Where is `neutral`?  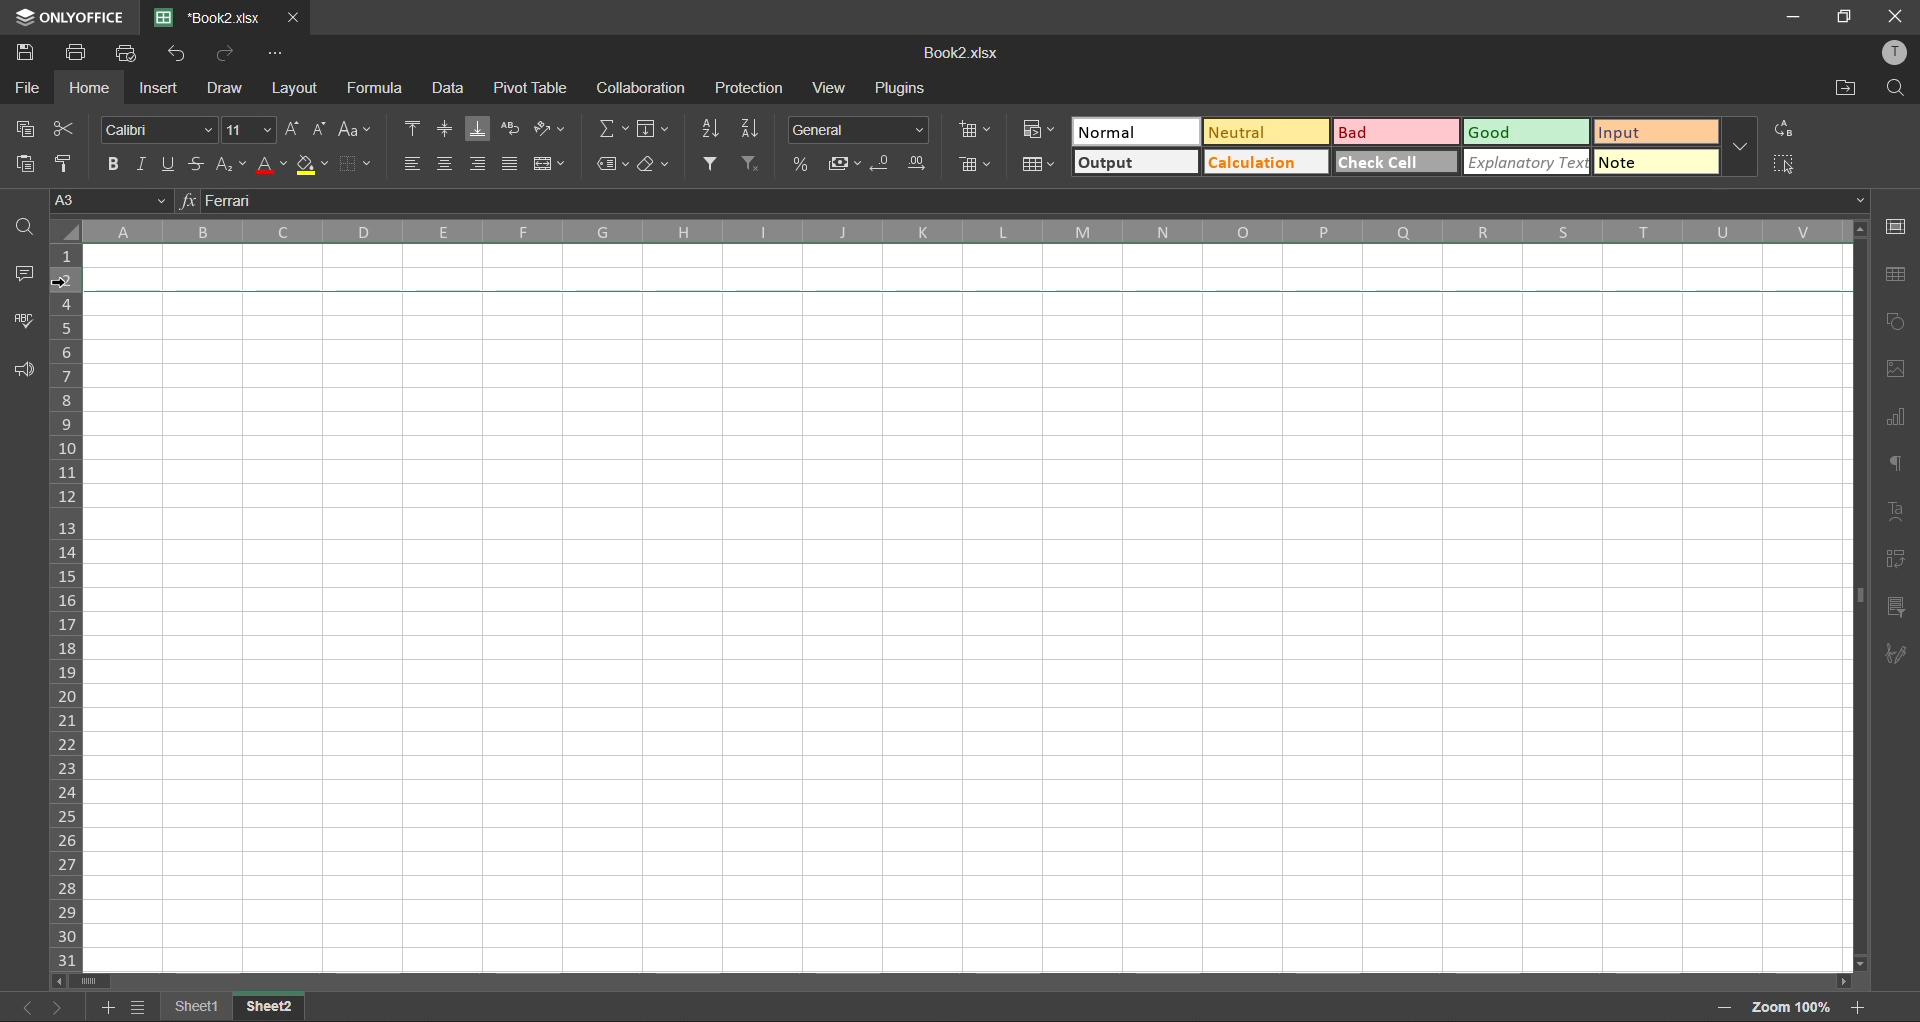
neutral is located at coordinates (1265, 133).